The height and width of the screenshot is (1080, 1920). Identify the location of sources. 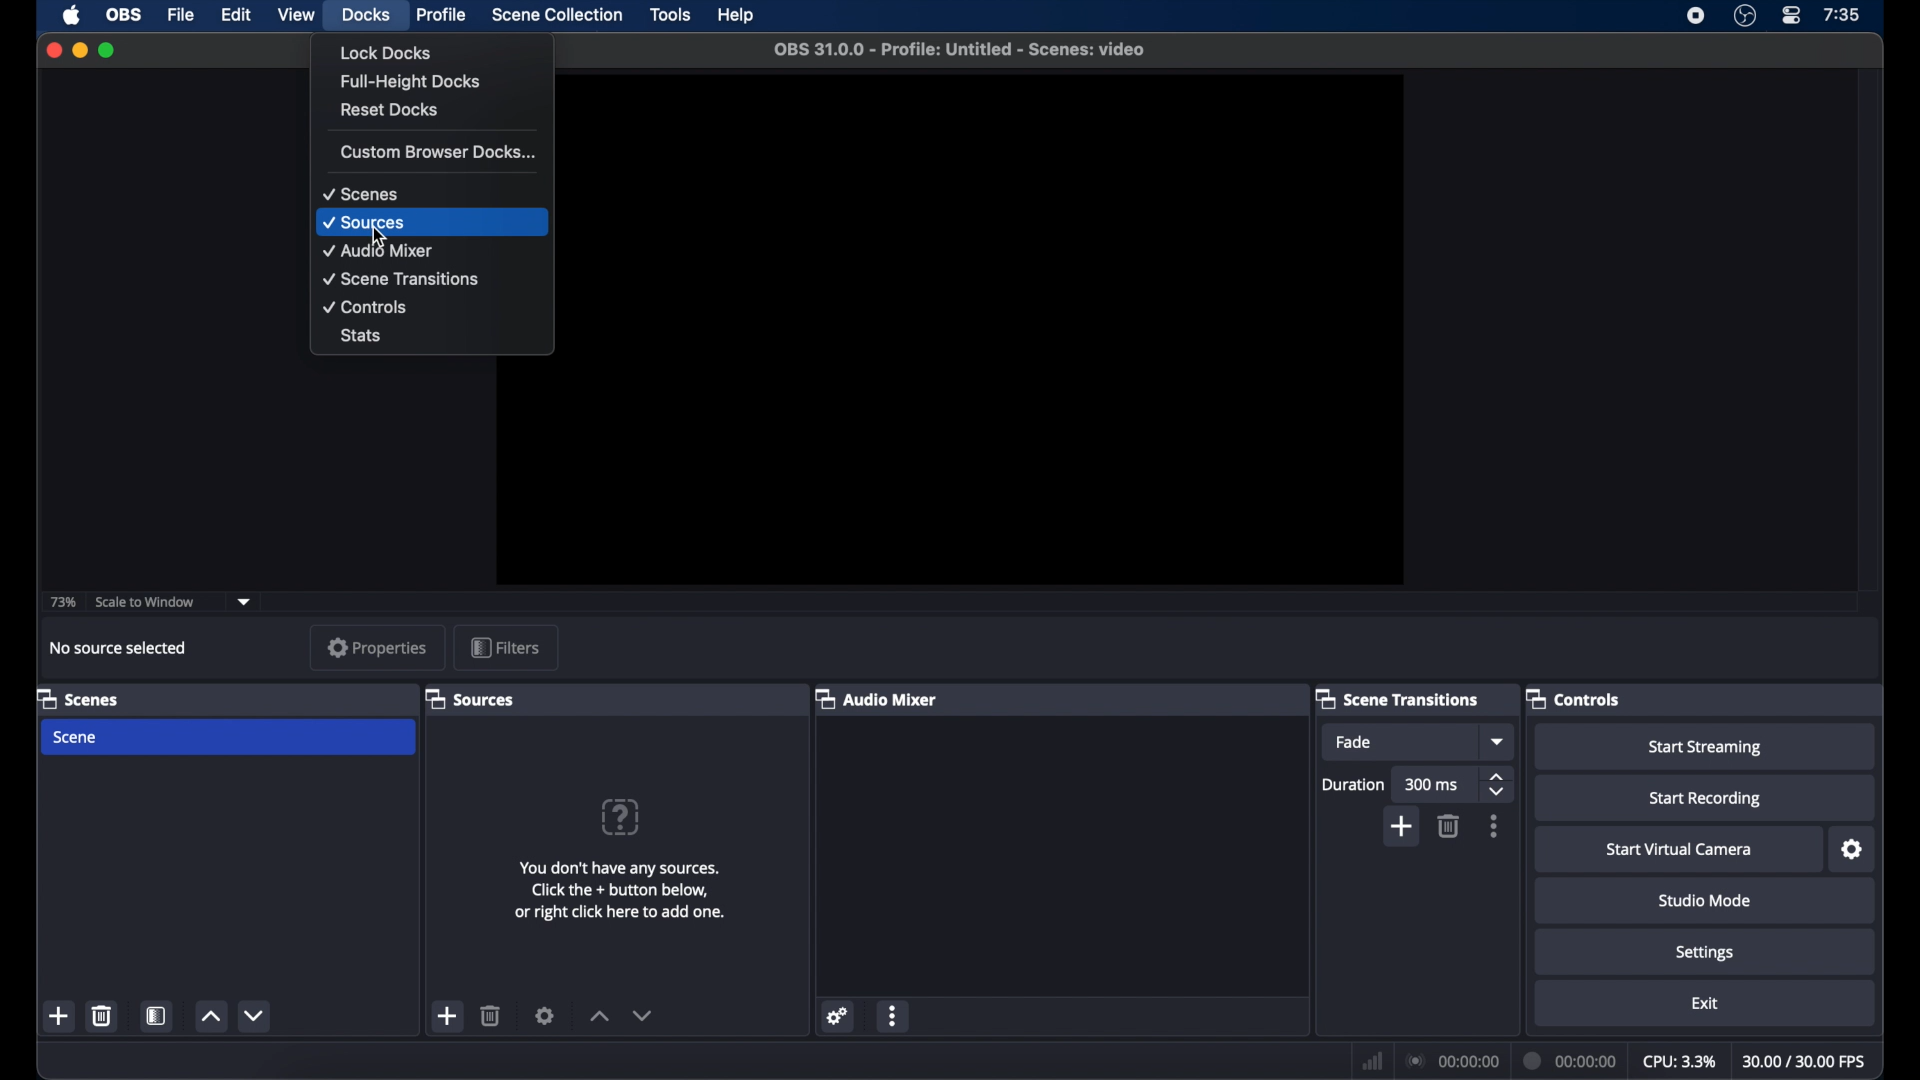
(472, 698).